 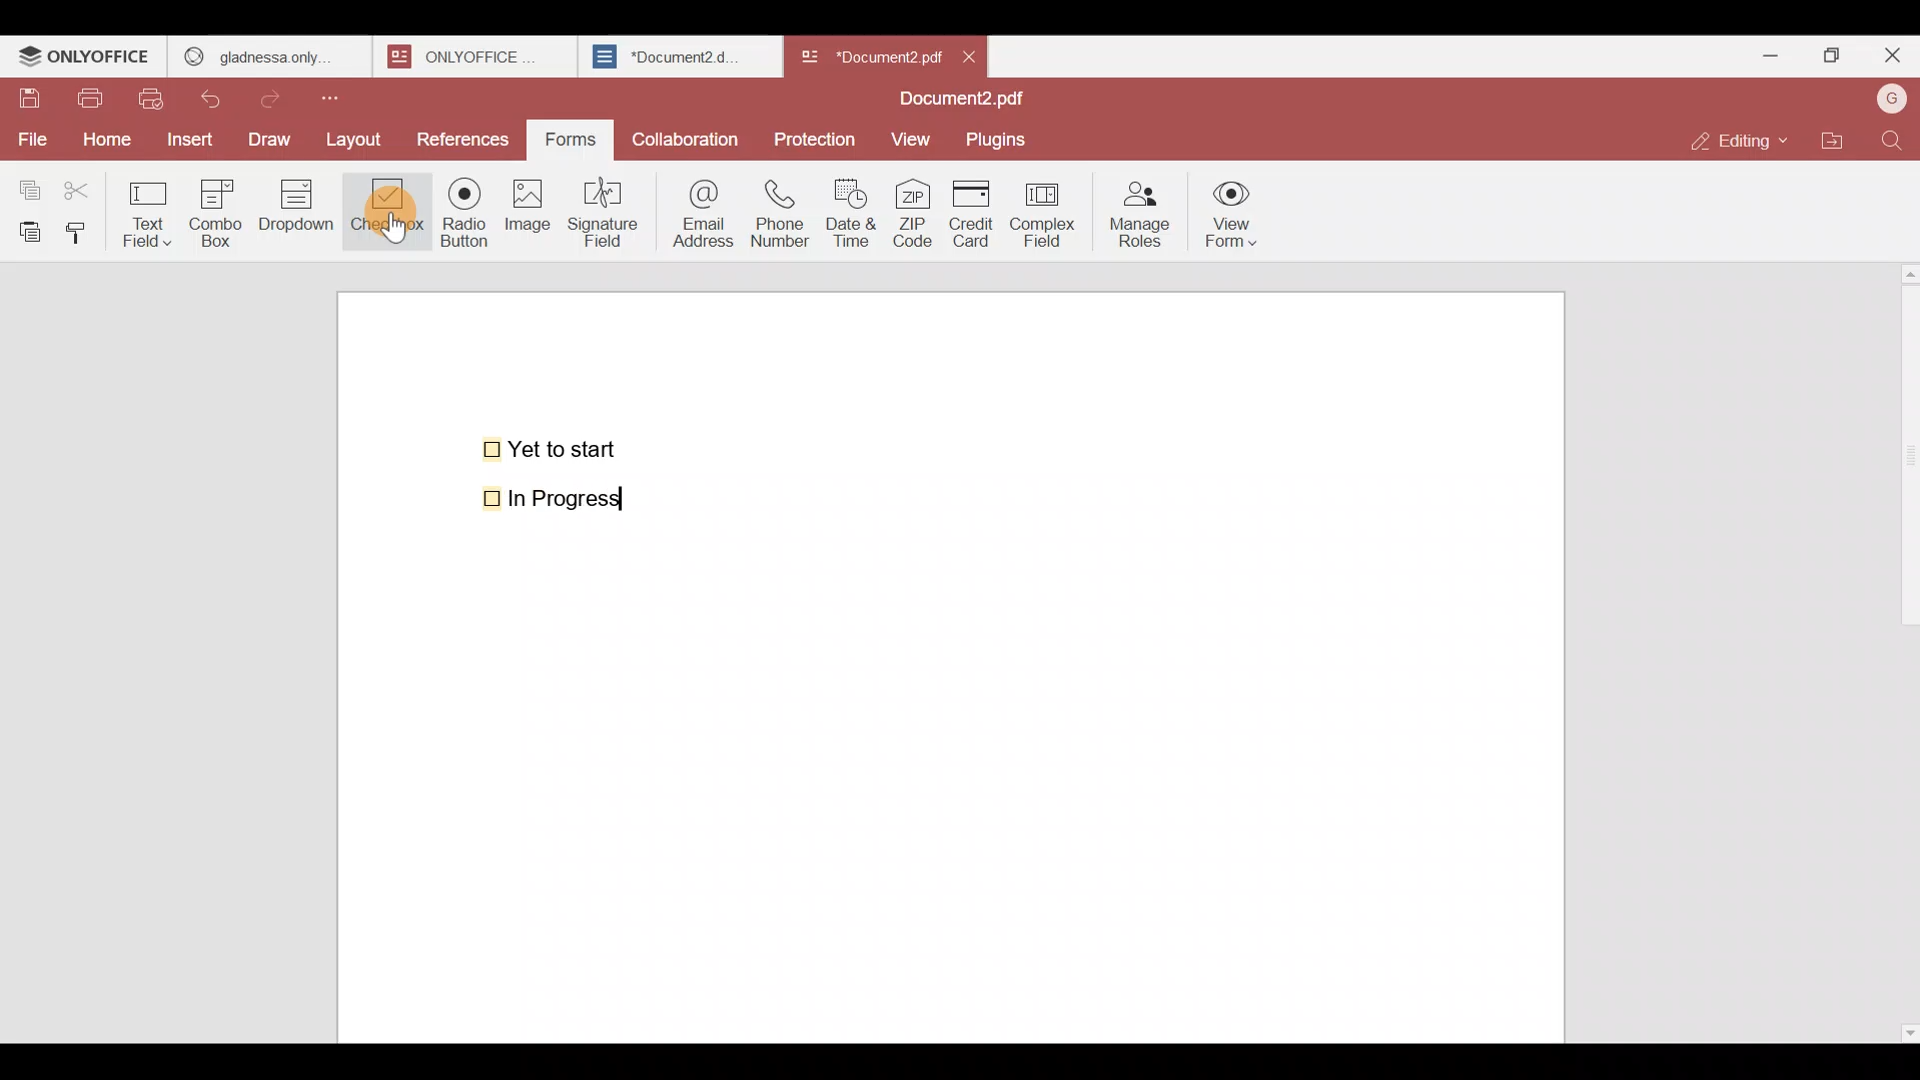 I want to click on Undo, so click(x=220, y=95).